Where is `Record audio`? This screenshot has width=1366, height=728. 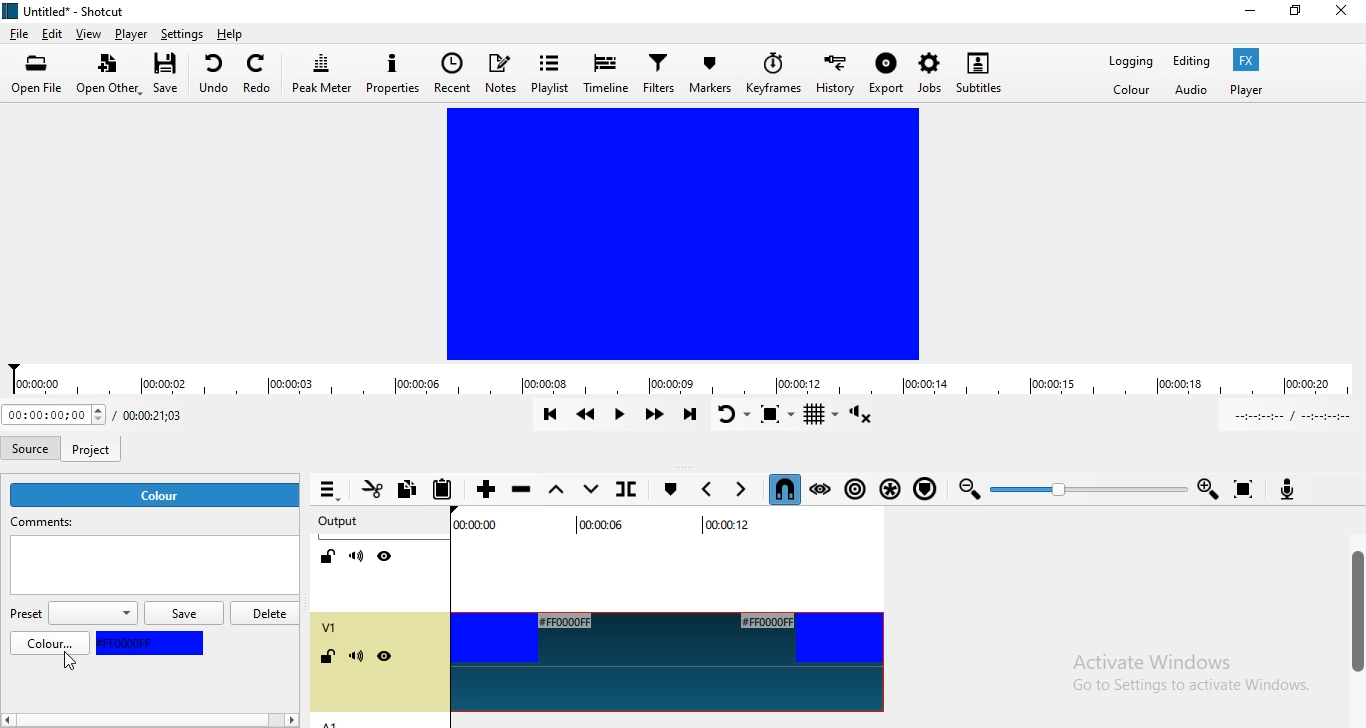 Record audio is located at coordinates (1297, 491).